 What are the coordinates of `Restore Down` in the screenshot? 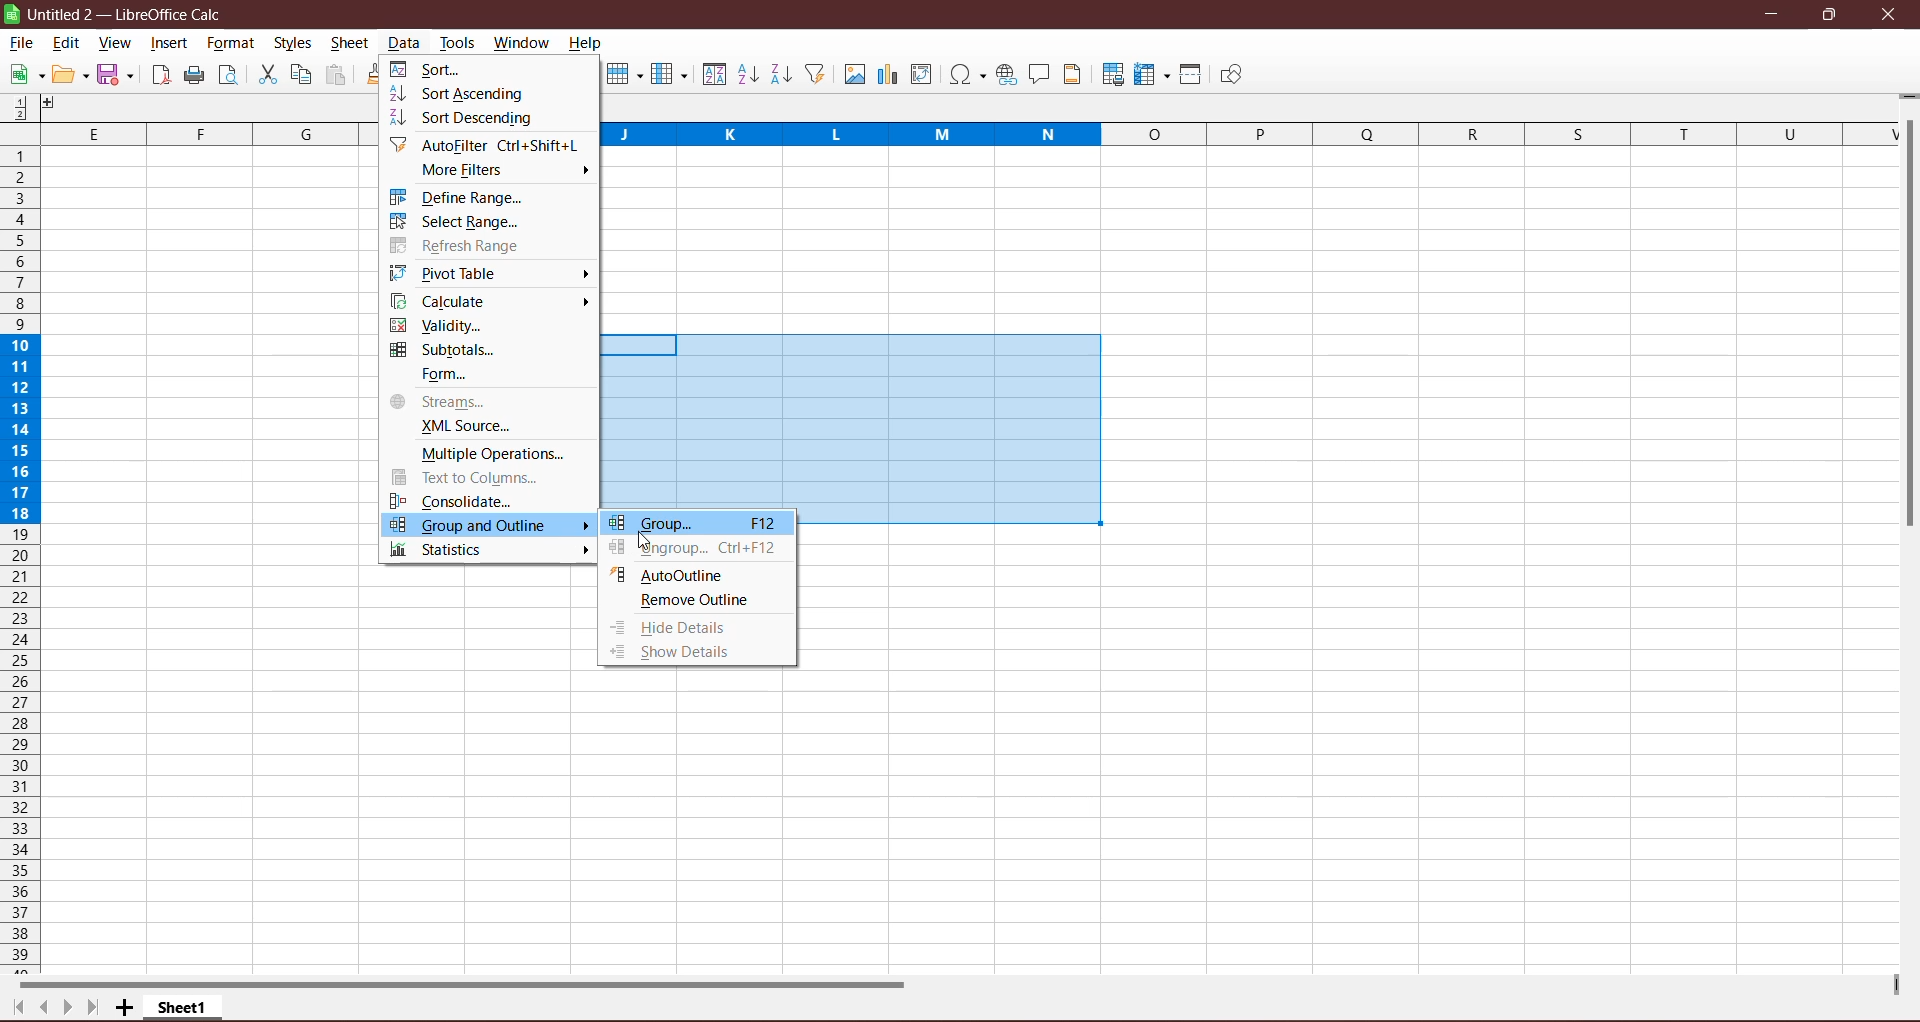 It's located at (1828, 14).